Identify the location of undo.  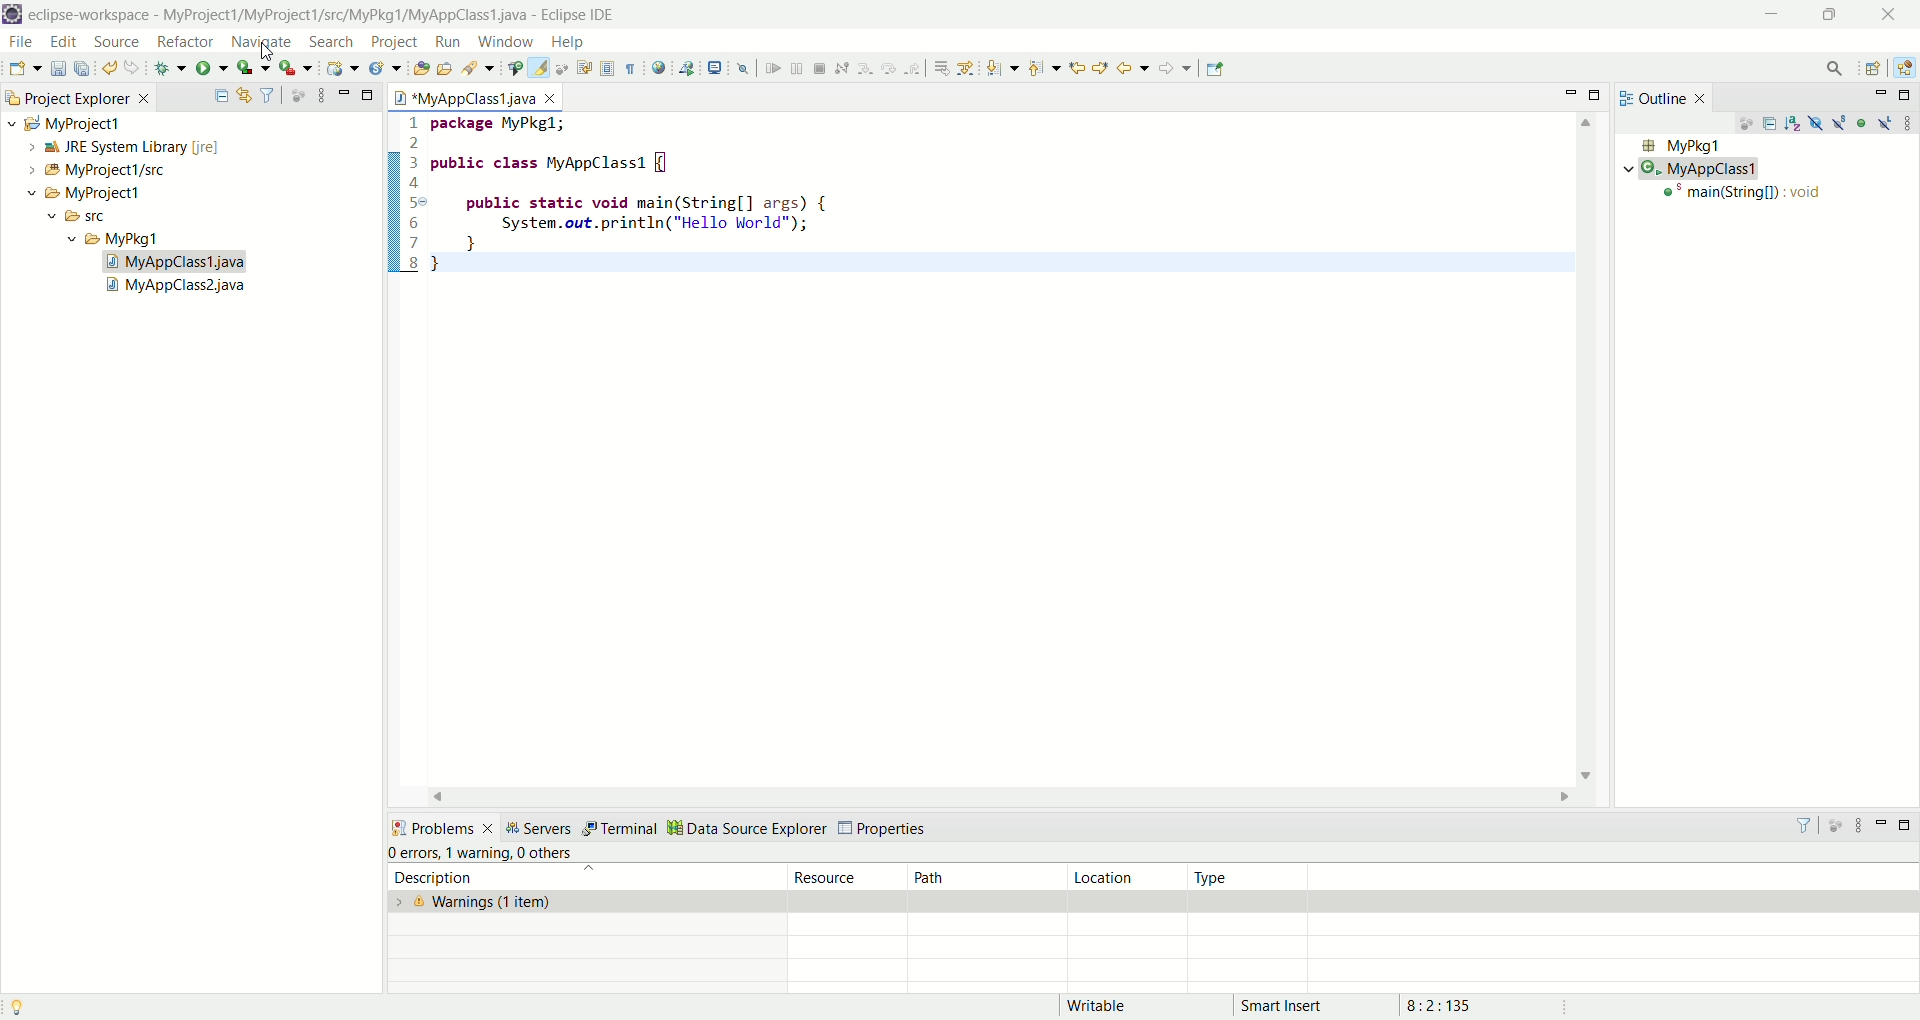
(112, 69).